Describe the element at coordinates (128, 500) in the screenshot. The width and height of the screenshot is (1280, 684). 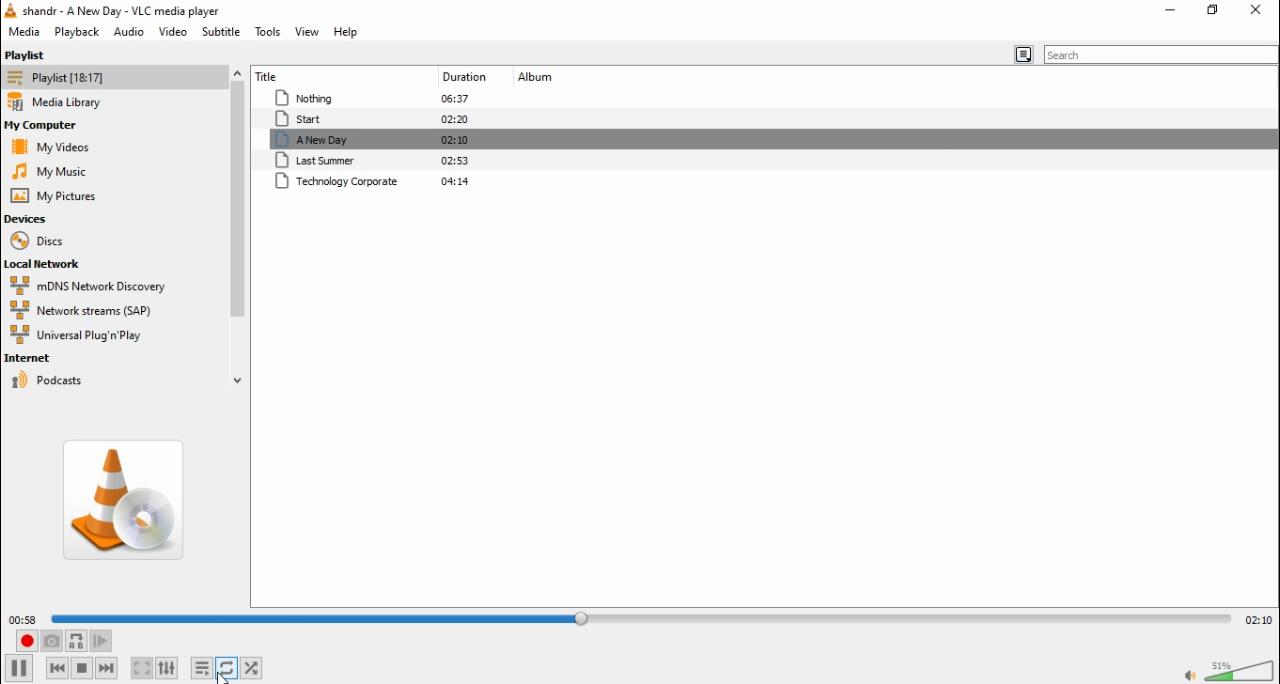
I see `album art` at that location.